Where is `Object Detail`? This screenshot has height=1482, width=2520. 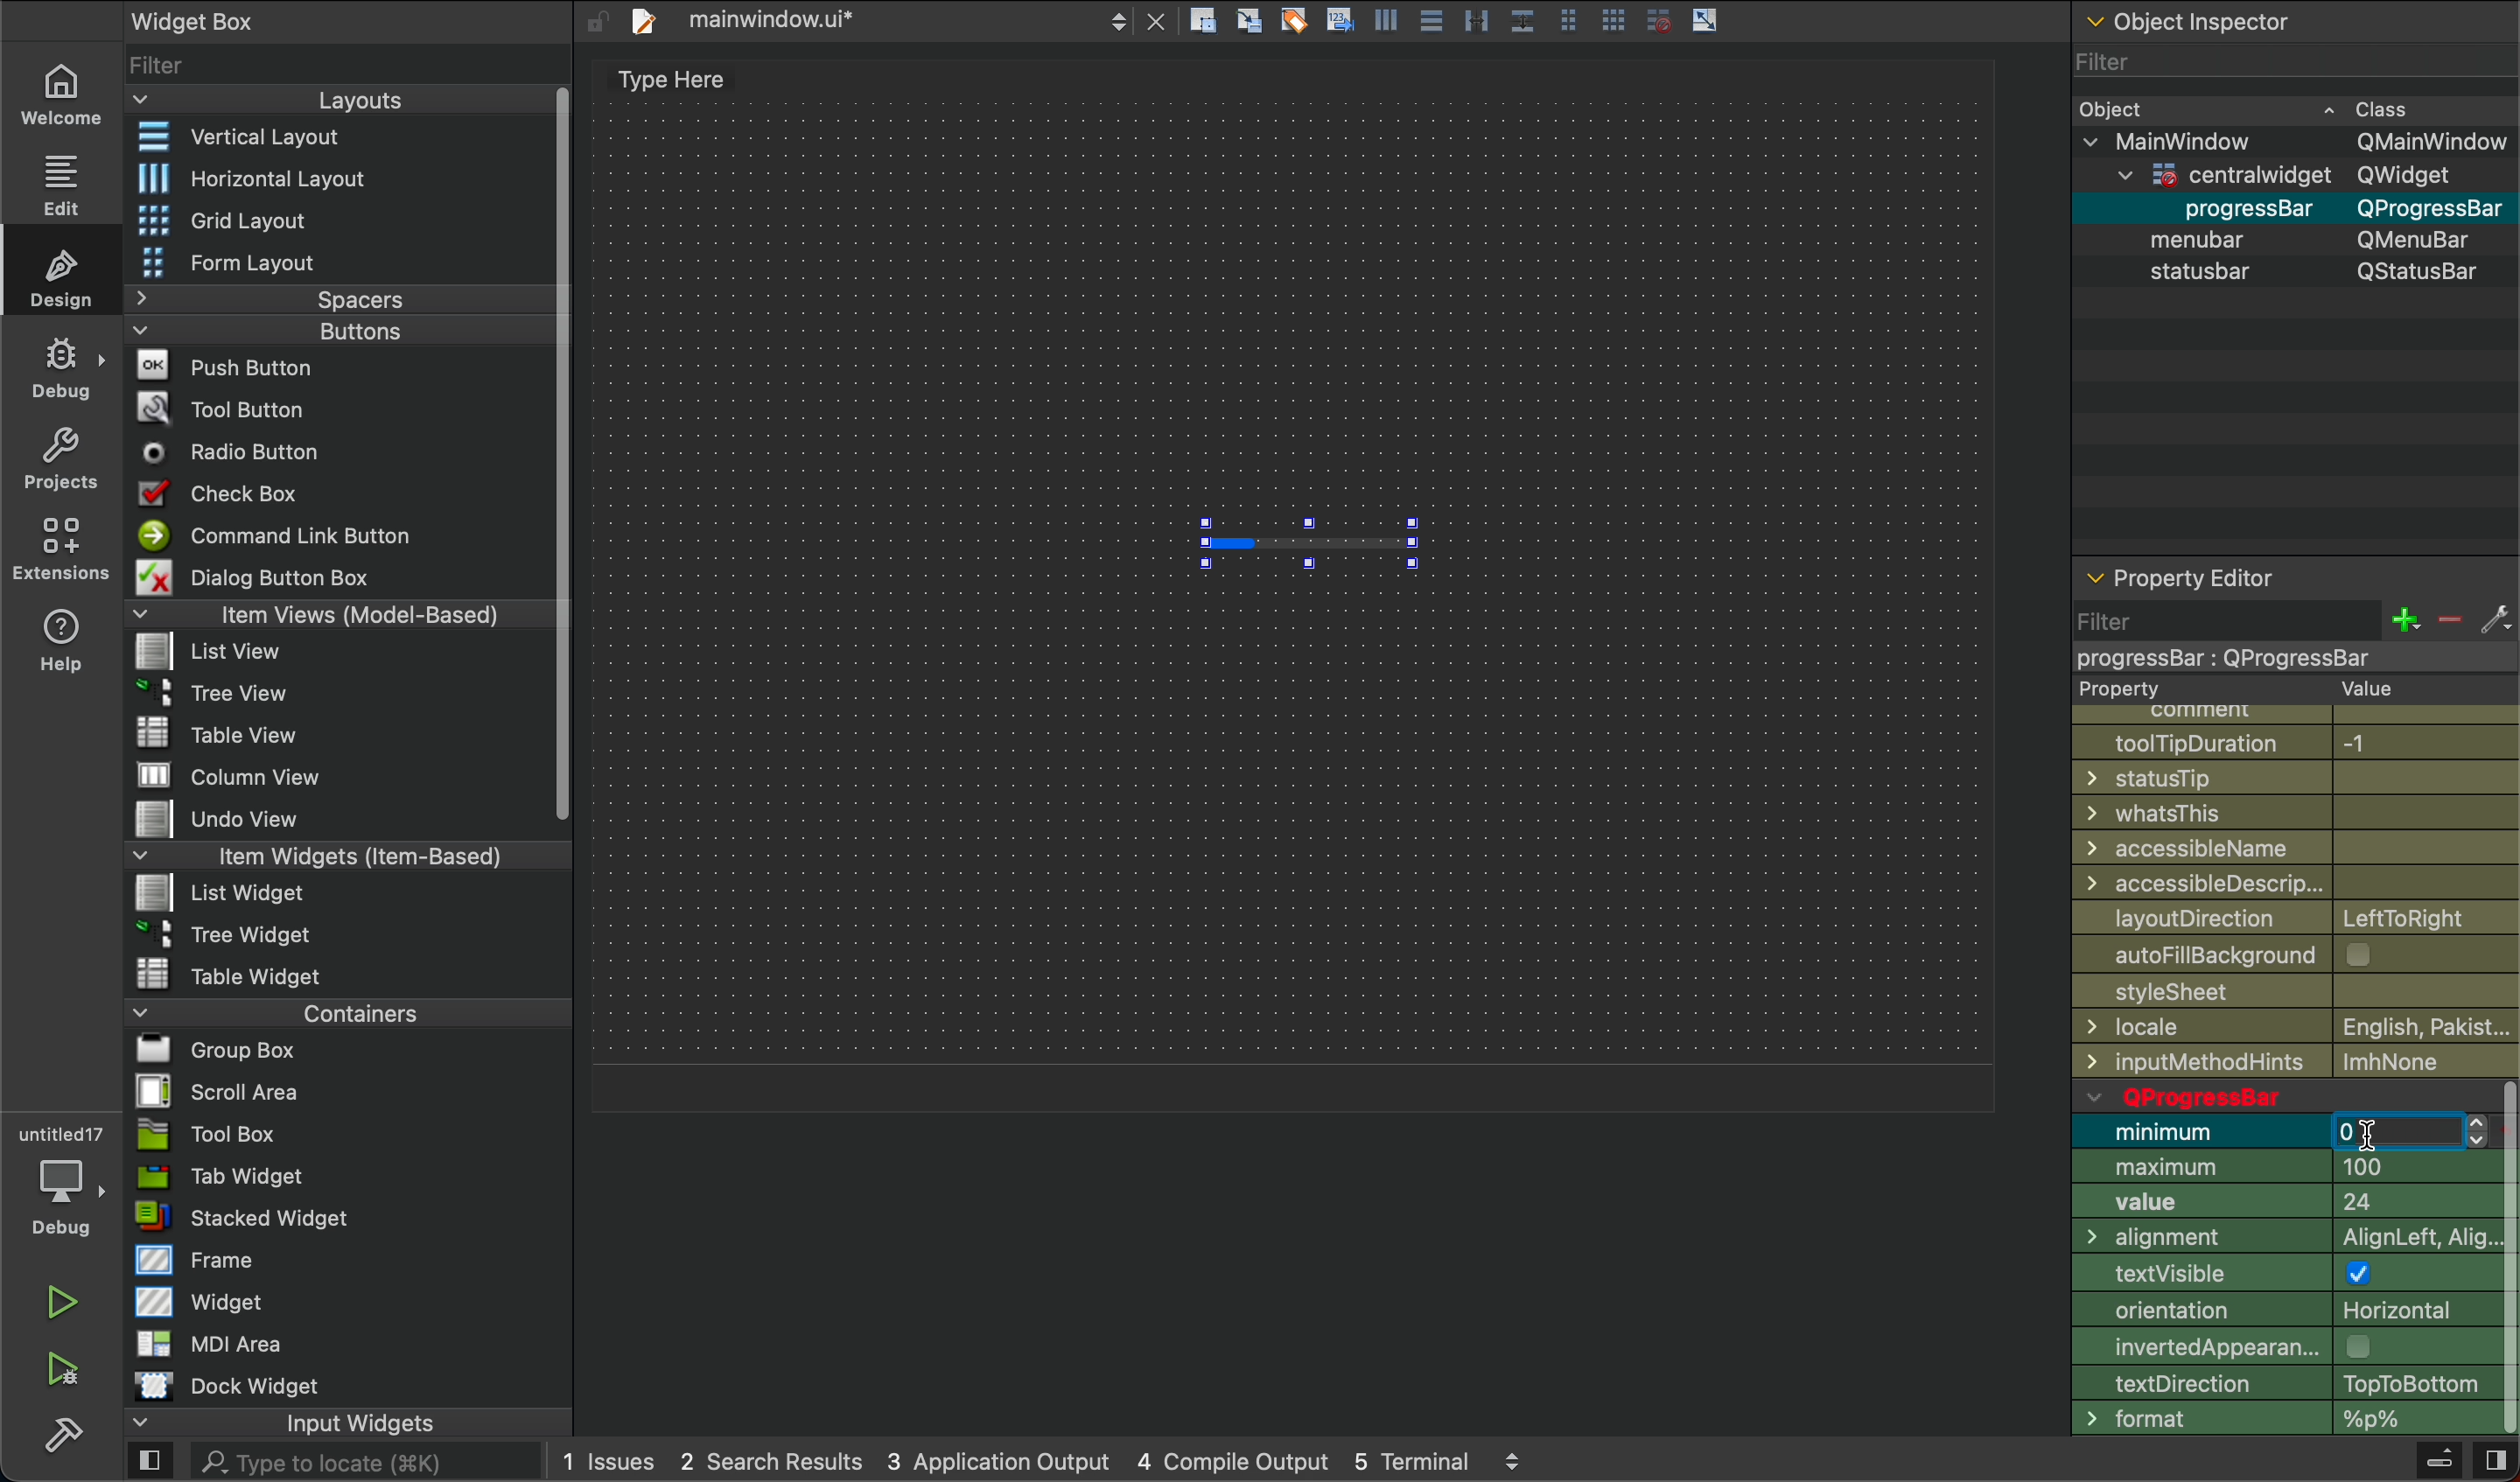 Object Detail is located at coordinates (2293, 189).